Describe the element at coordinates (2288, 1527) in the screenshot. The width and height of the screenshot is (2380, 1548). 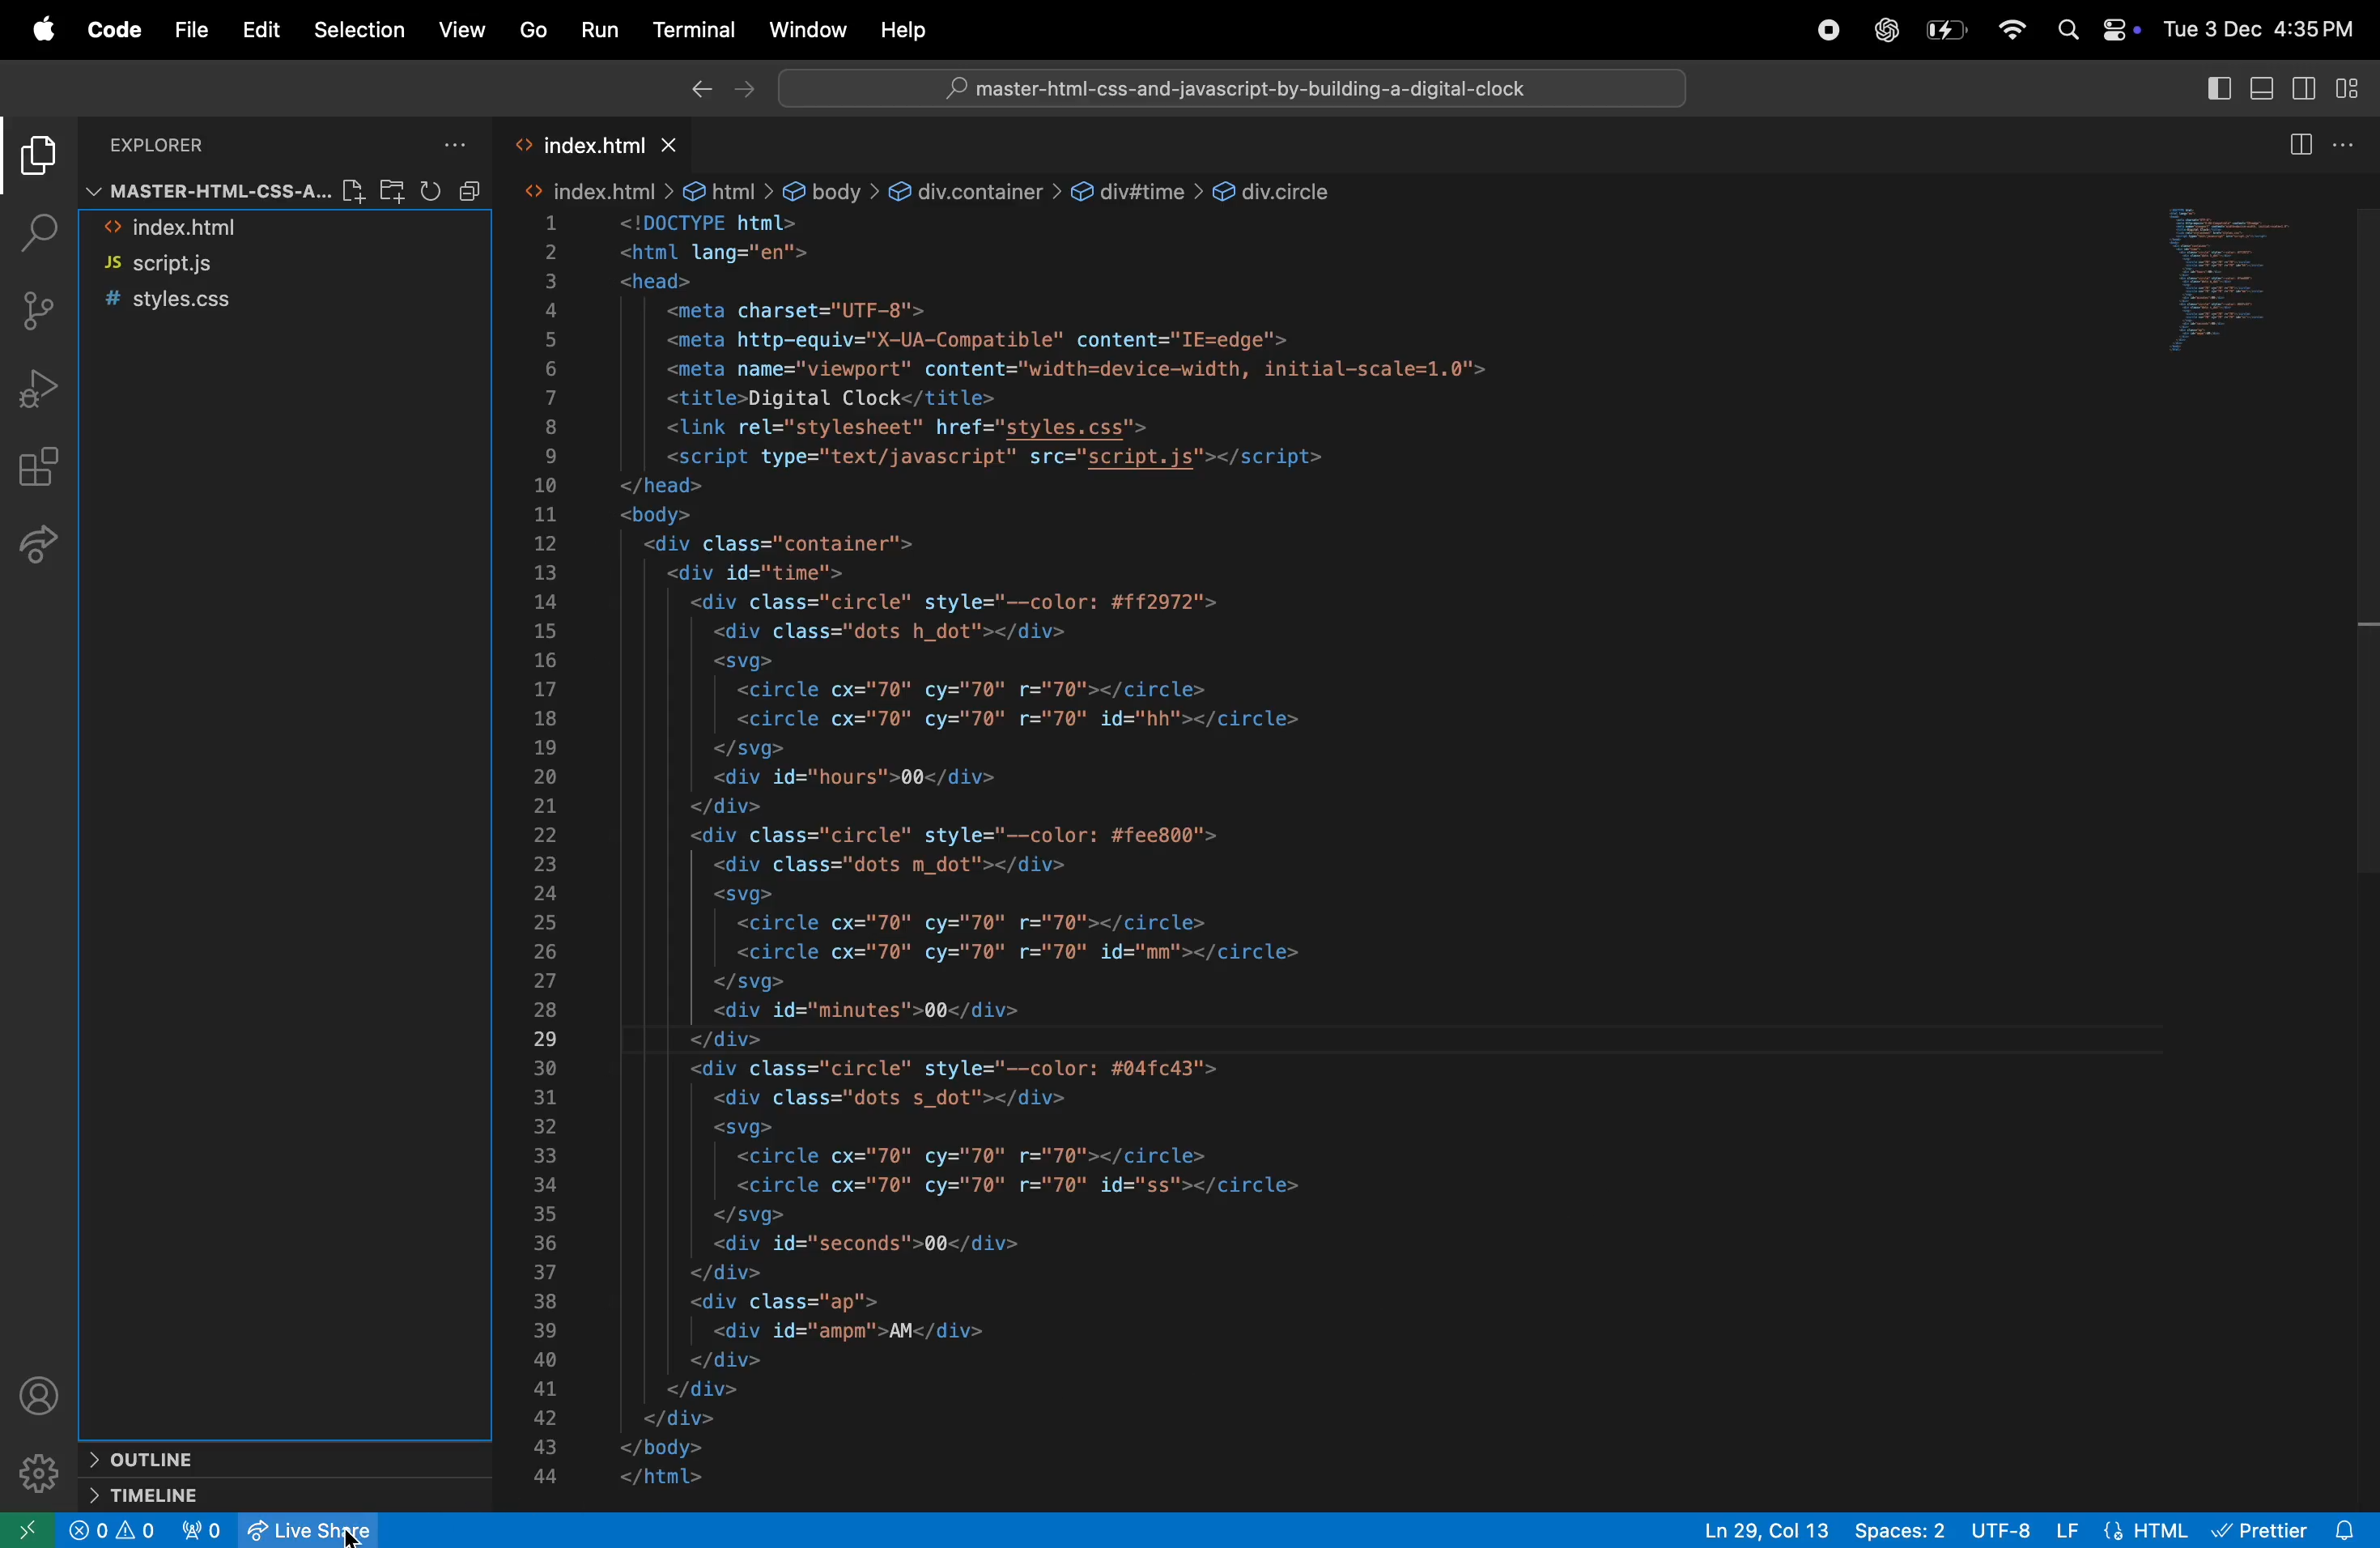
I see `pritter extension installed` at that location.